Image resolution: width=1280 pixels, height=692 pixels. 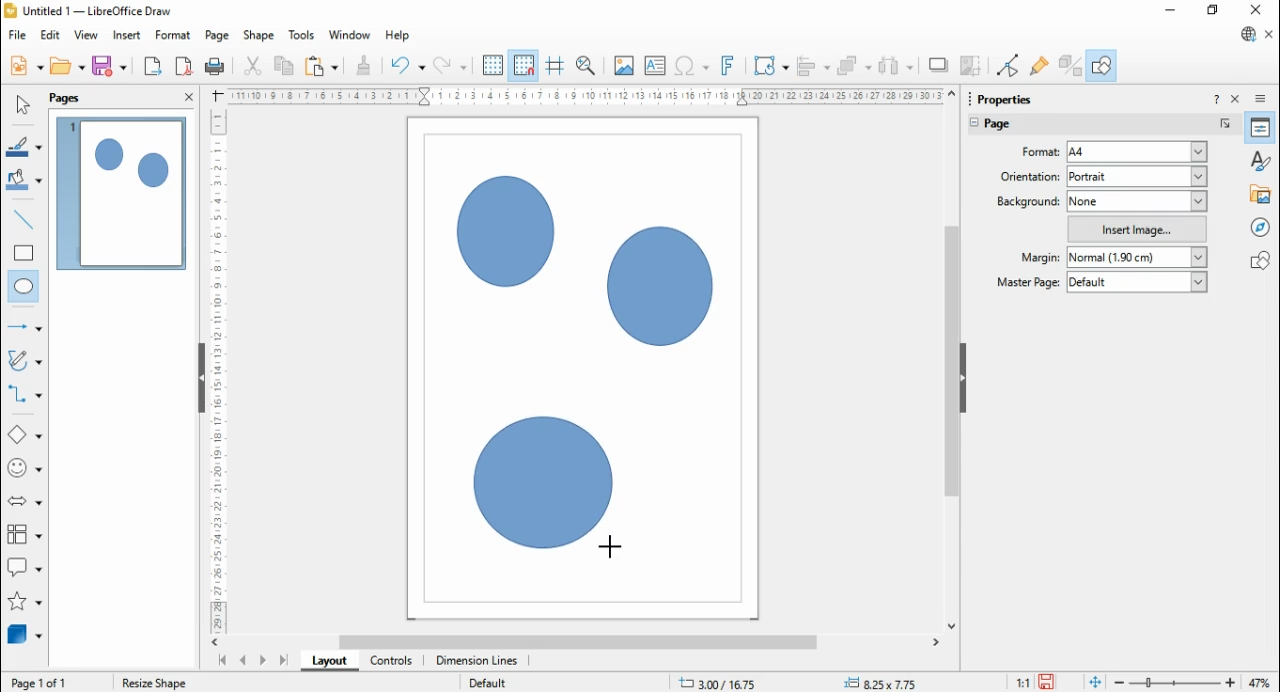 I want to click on Circle shape, so click(x=661, y=290).